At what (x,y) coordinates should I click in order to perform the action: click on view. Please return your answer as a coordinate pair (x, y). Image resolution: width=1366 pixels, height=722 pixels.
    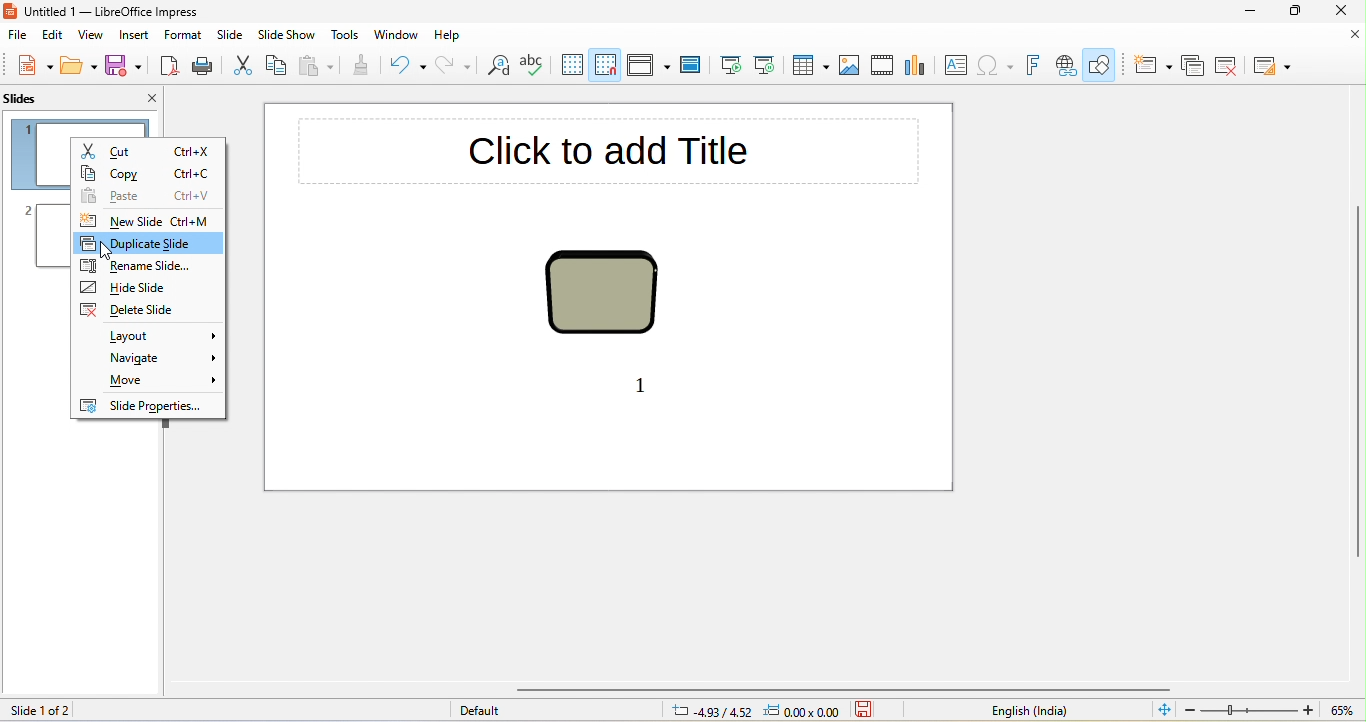
    Looking at the image, I should click on (91, 37).